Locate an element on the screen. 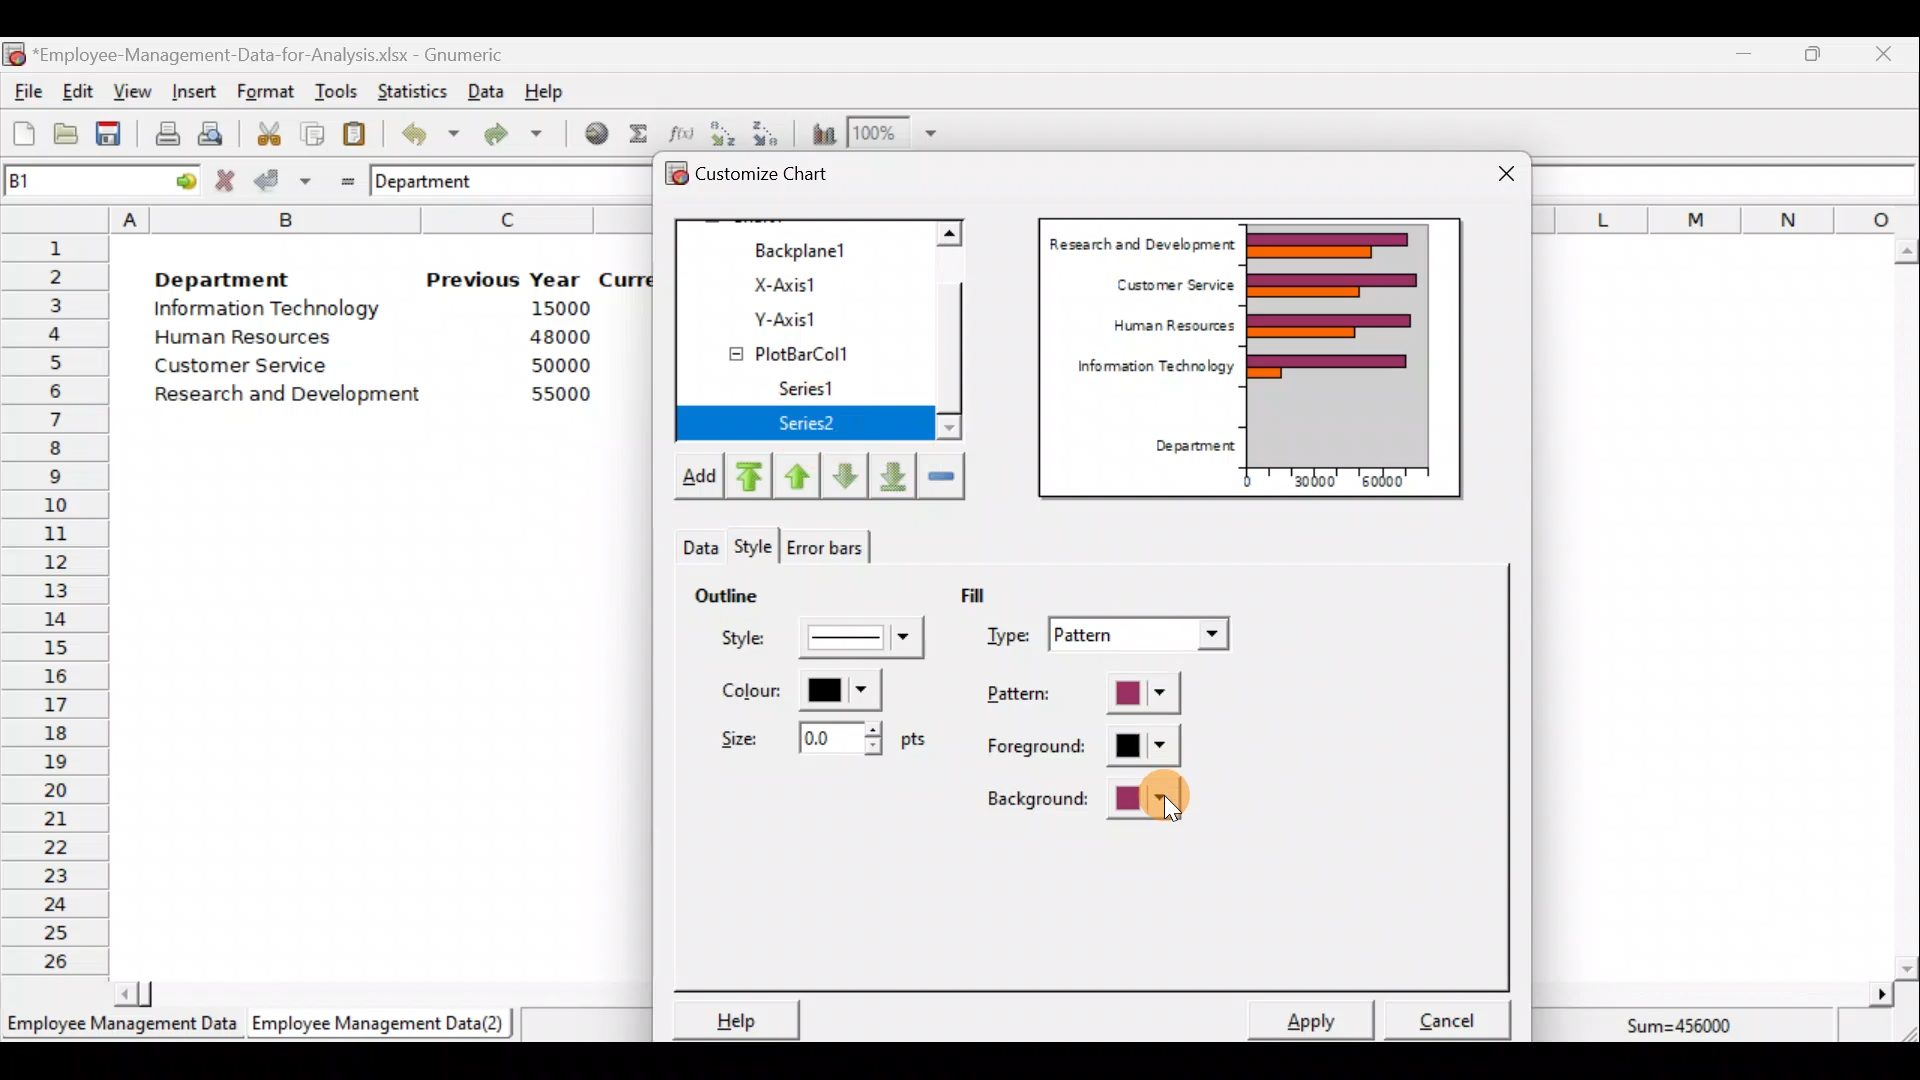  Sort in Ascending order is located at coordinates (722, 133).